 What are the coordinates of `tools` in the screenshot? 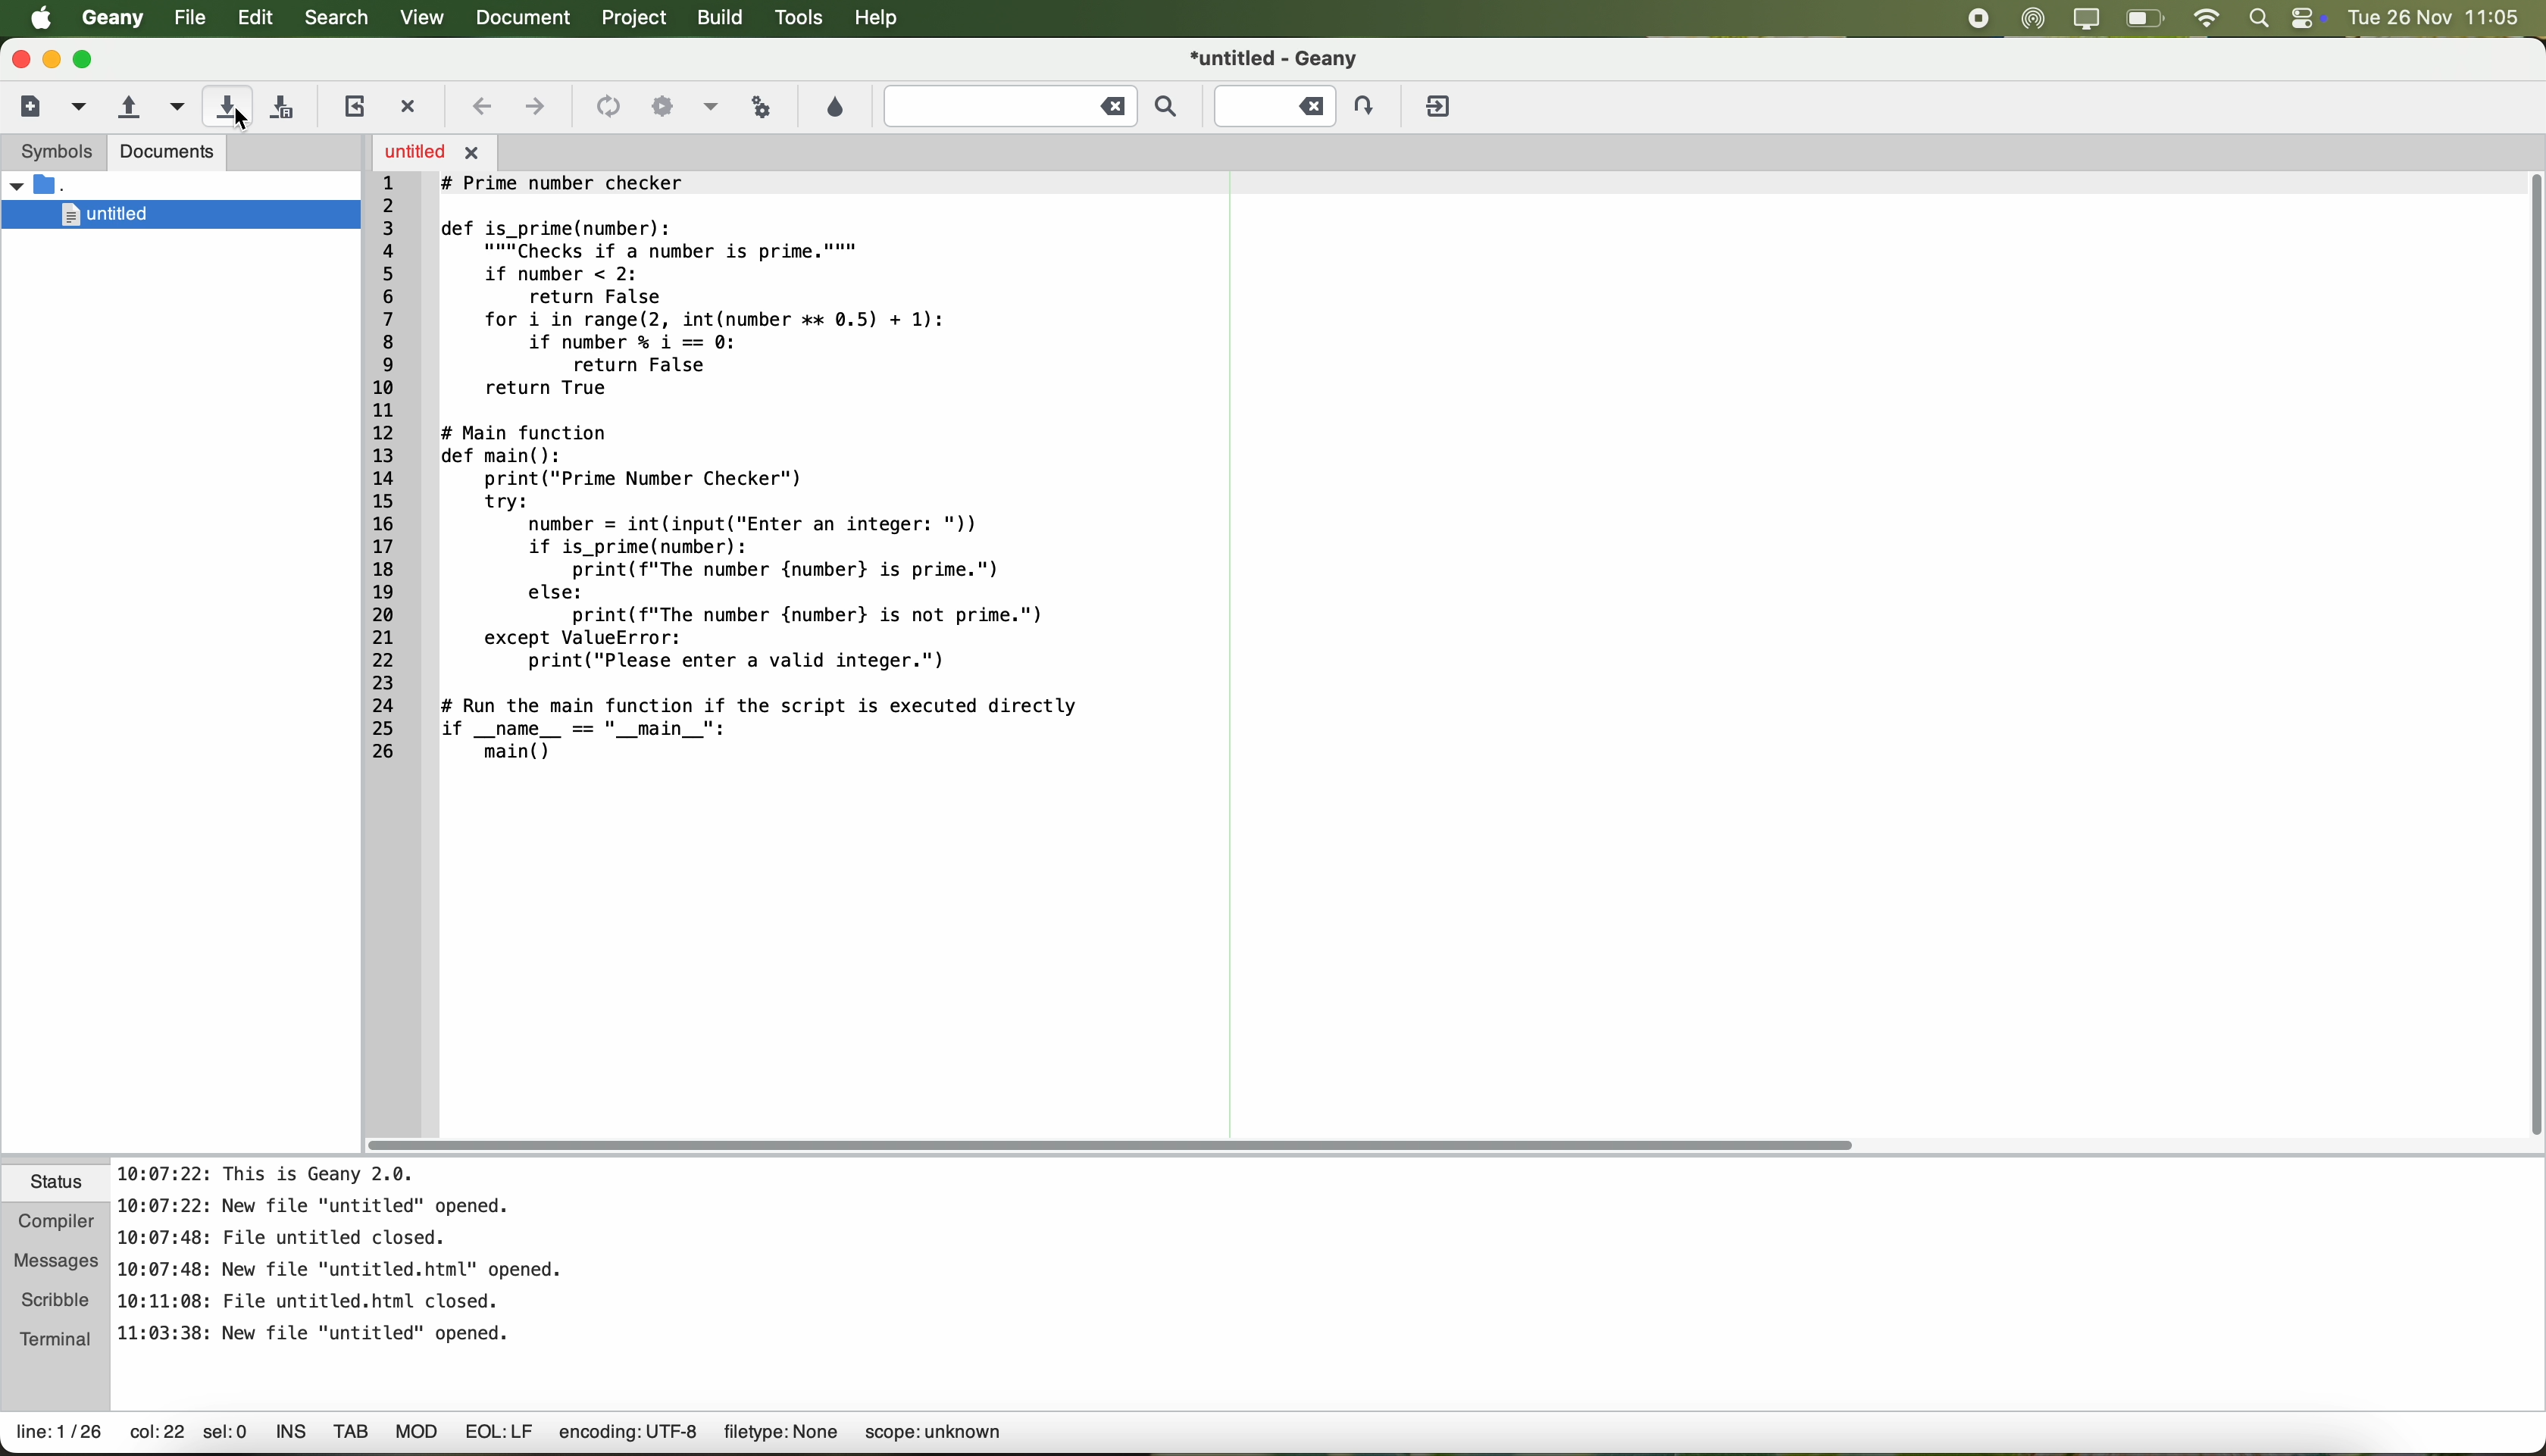 It's located at (800, 20).